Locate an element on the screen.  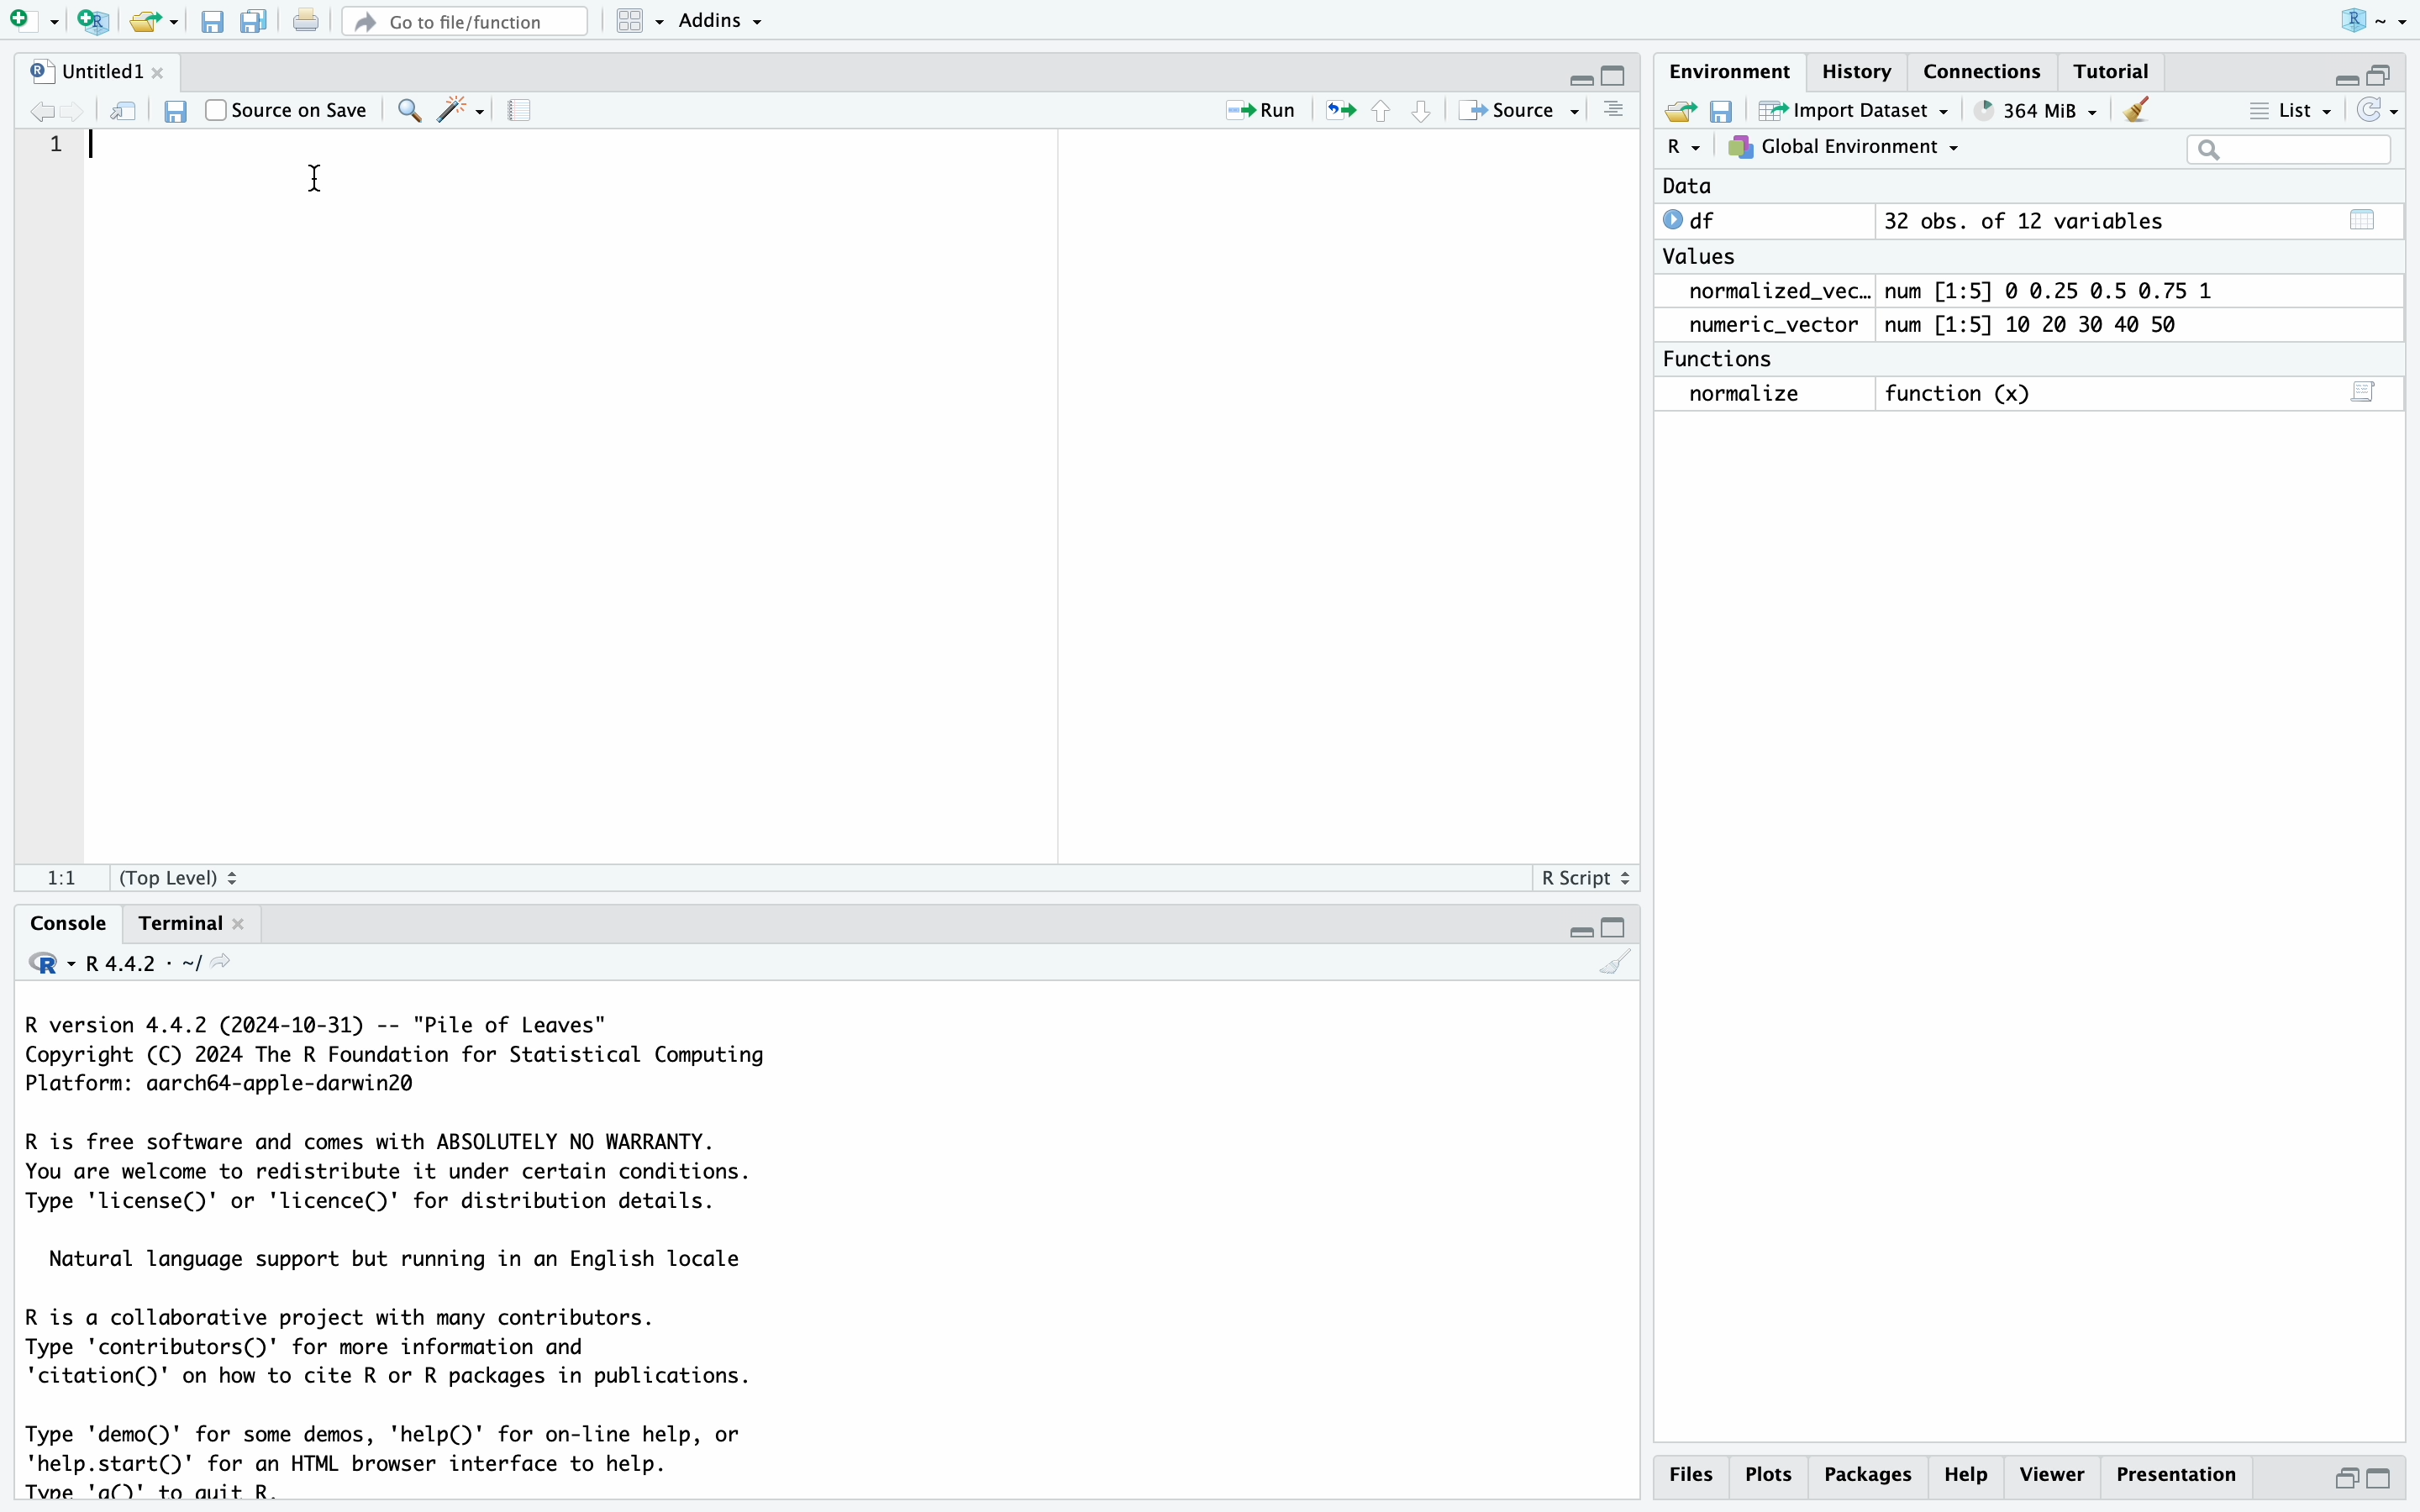
normalized_vec is located at coordinates (1764, 293).